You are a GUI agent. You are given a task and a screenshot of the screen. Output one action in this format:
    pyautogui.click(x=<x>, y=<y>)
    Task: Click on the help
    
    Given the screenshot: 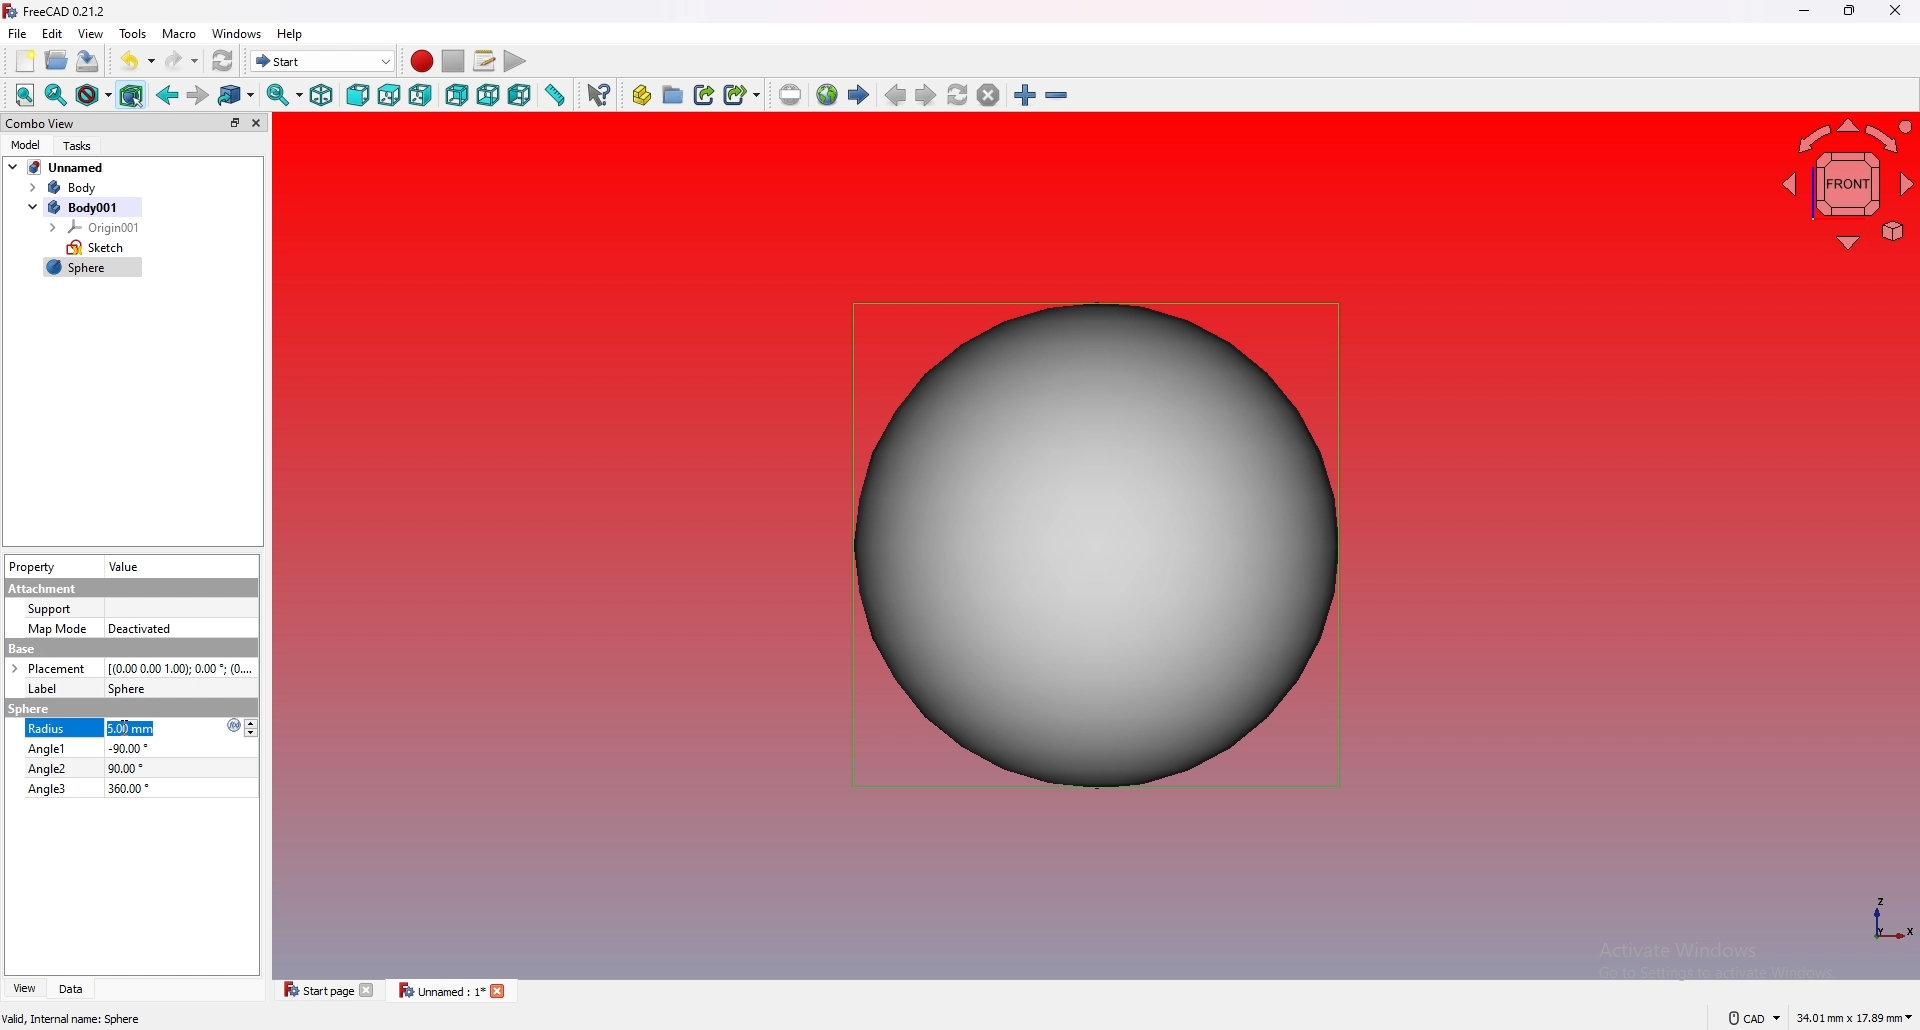 What is the action you would take?
    pyautogui.click(x=291, y=34)
    